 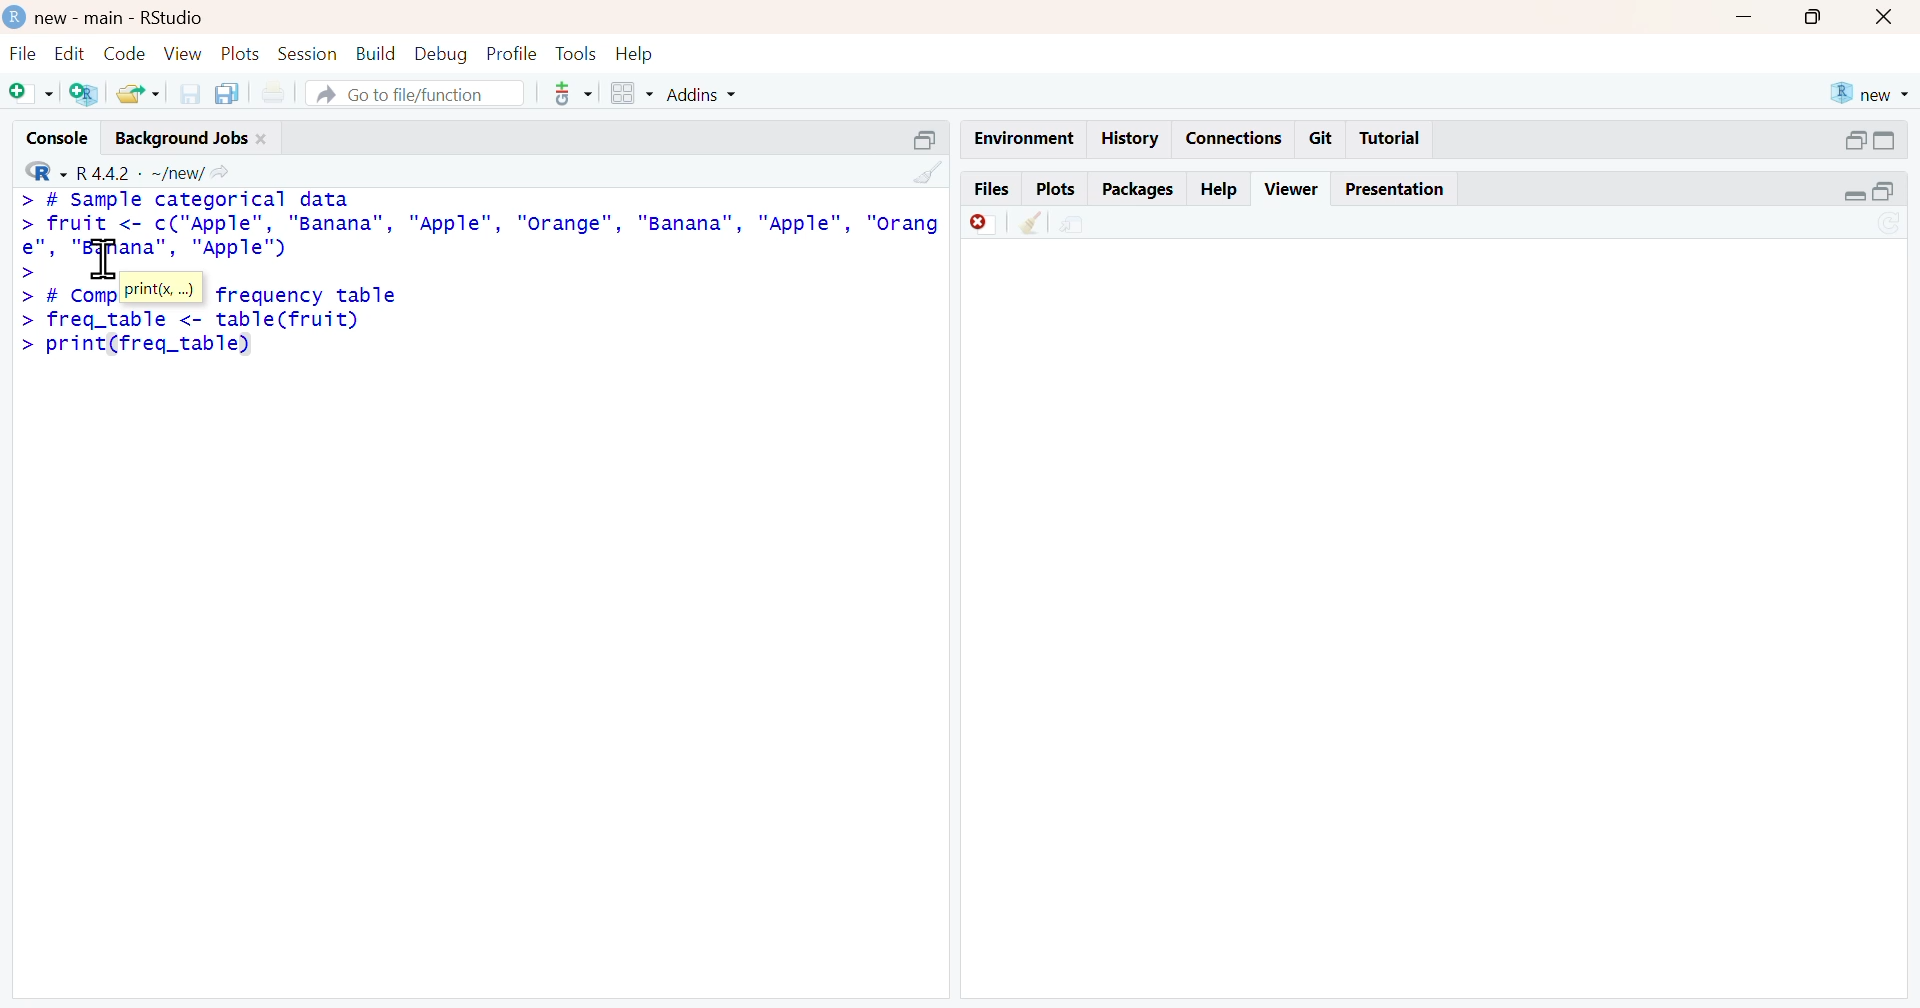 I want to click on connections, so click(x=1234, y=138).